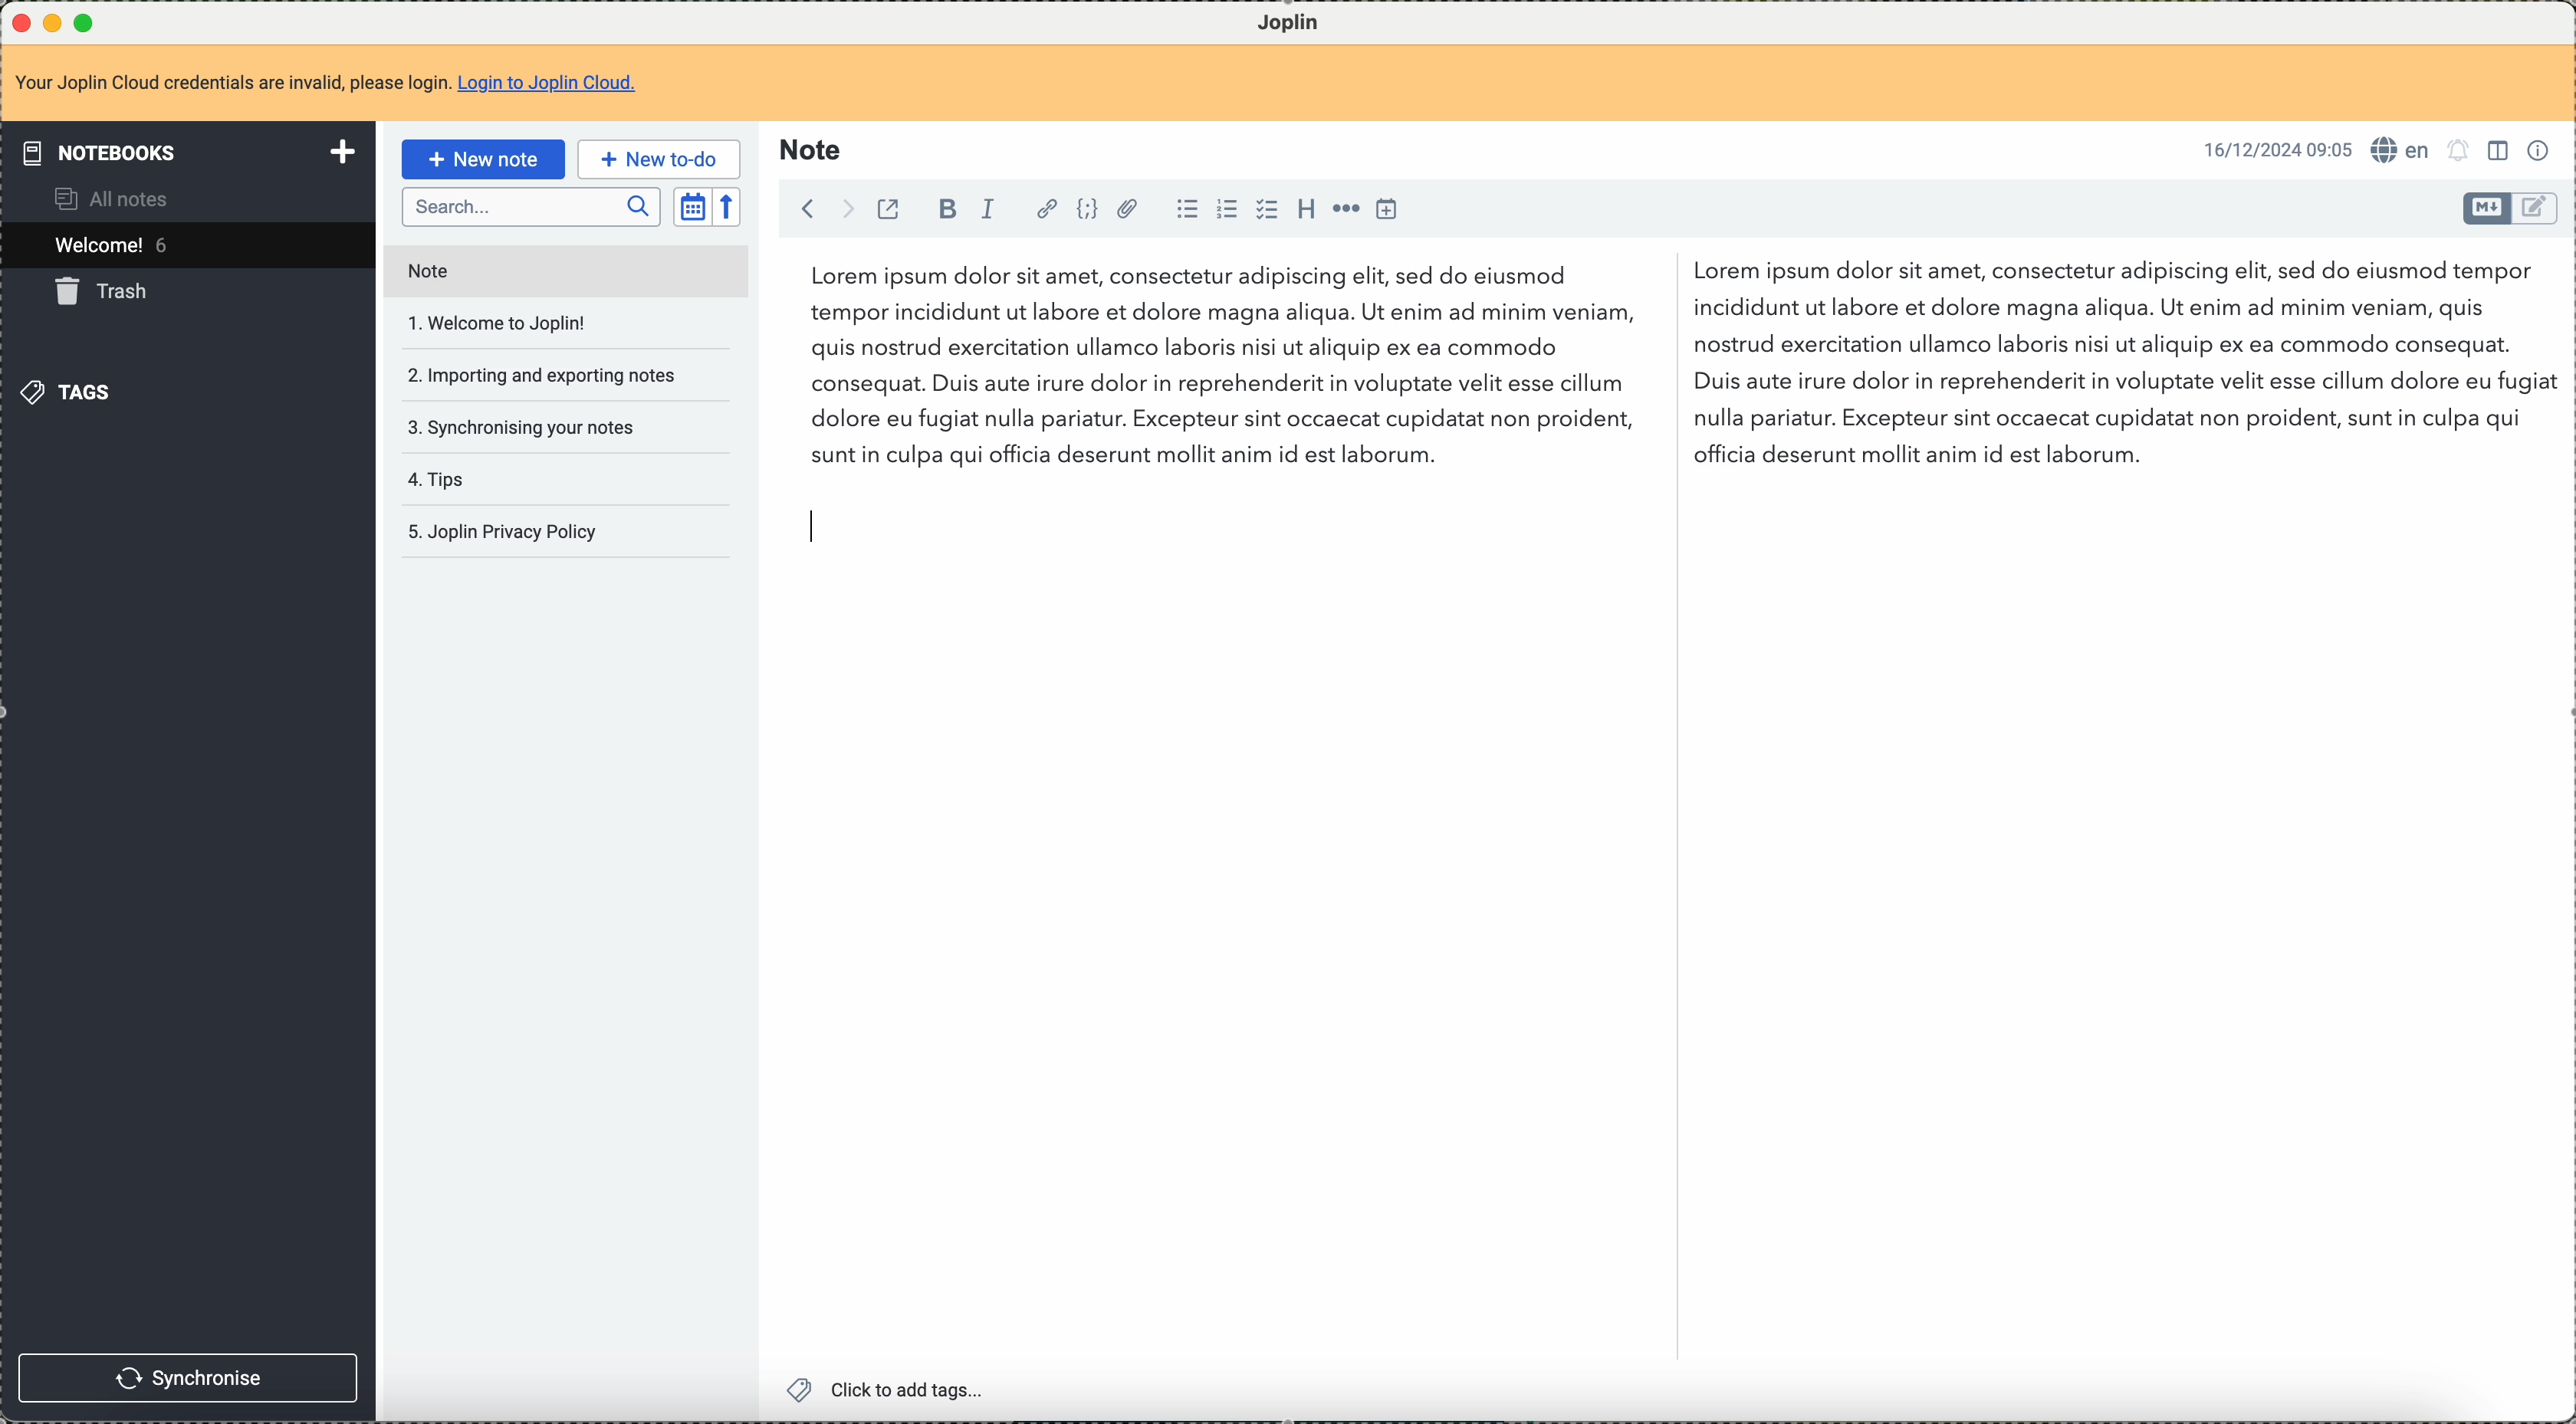 Image resolution: width=2576 pixels, height=1424 pixels. Describe the element at coordinates (481, 159) in the screenshot. I see `new note` at that location.